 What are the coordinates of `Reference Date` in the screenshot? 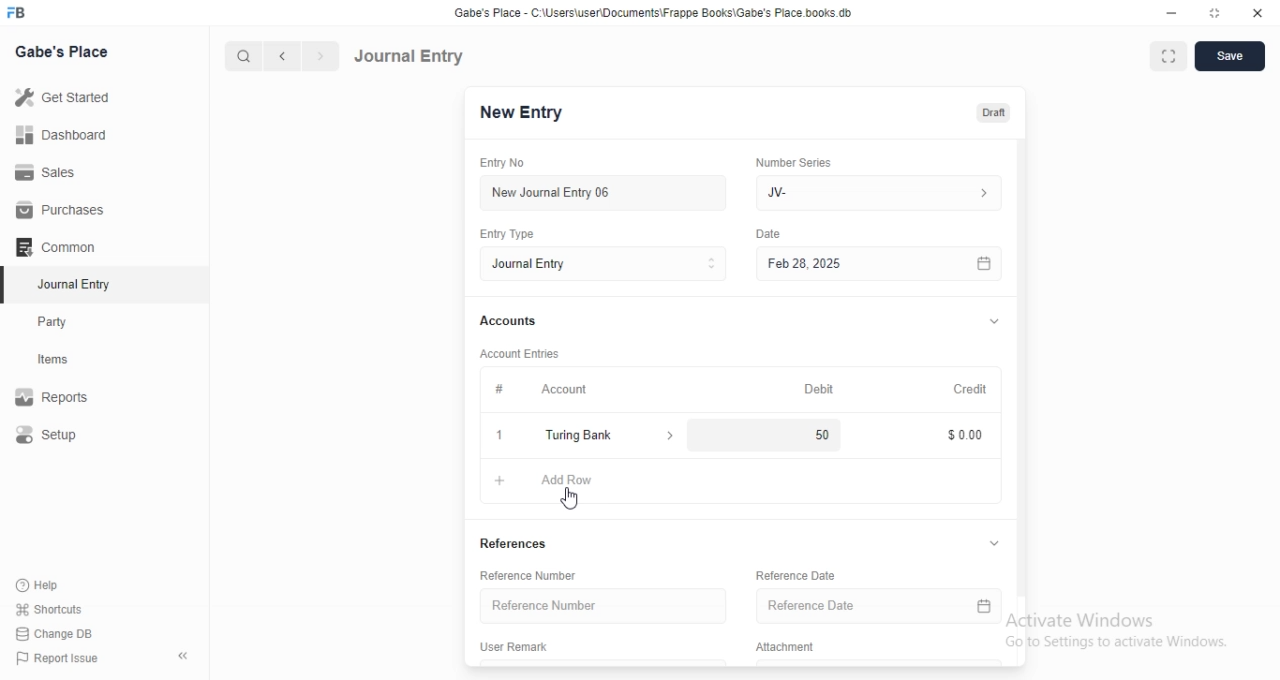 It's located at (806, 574).